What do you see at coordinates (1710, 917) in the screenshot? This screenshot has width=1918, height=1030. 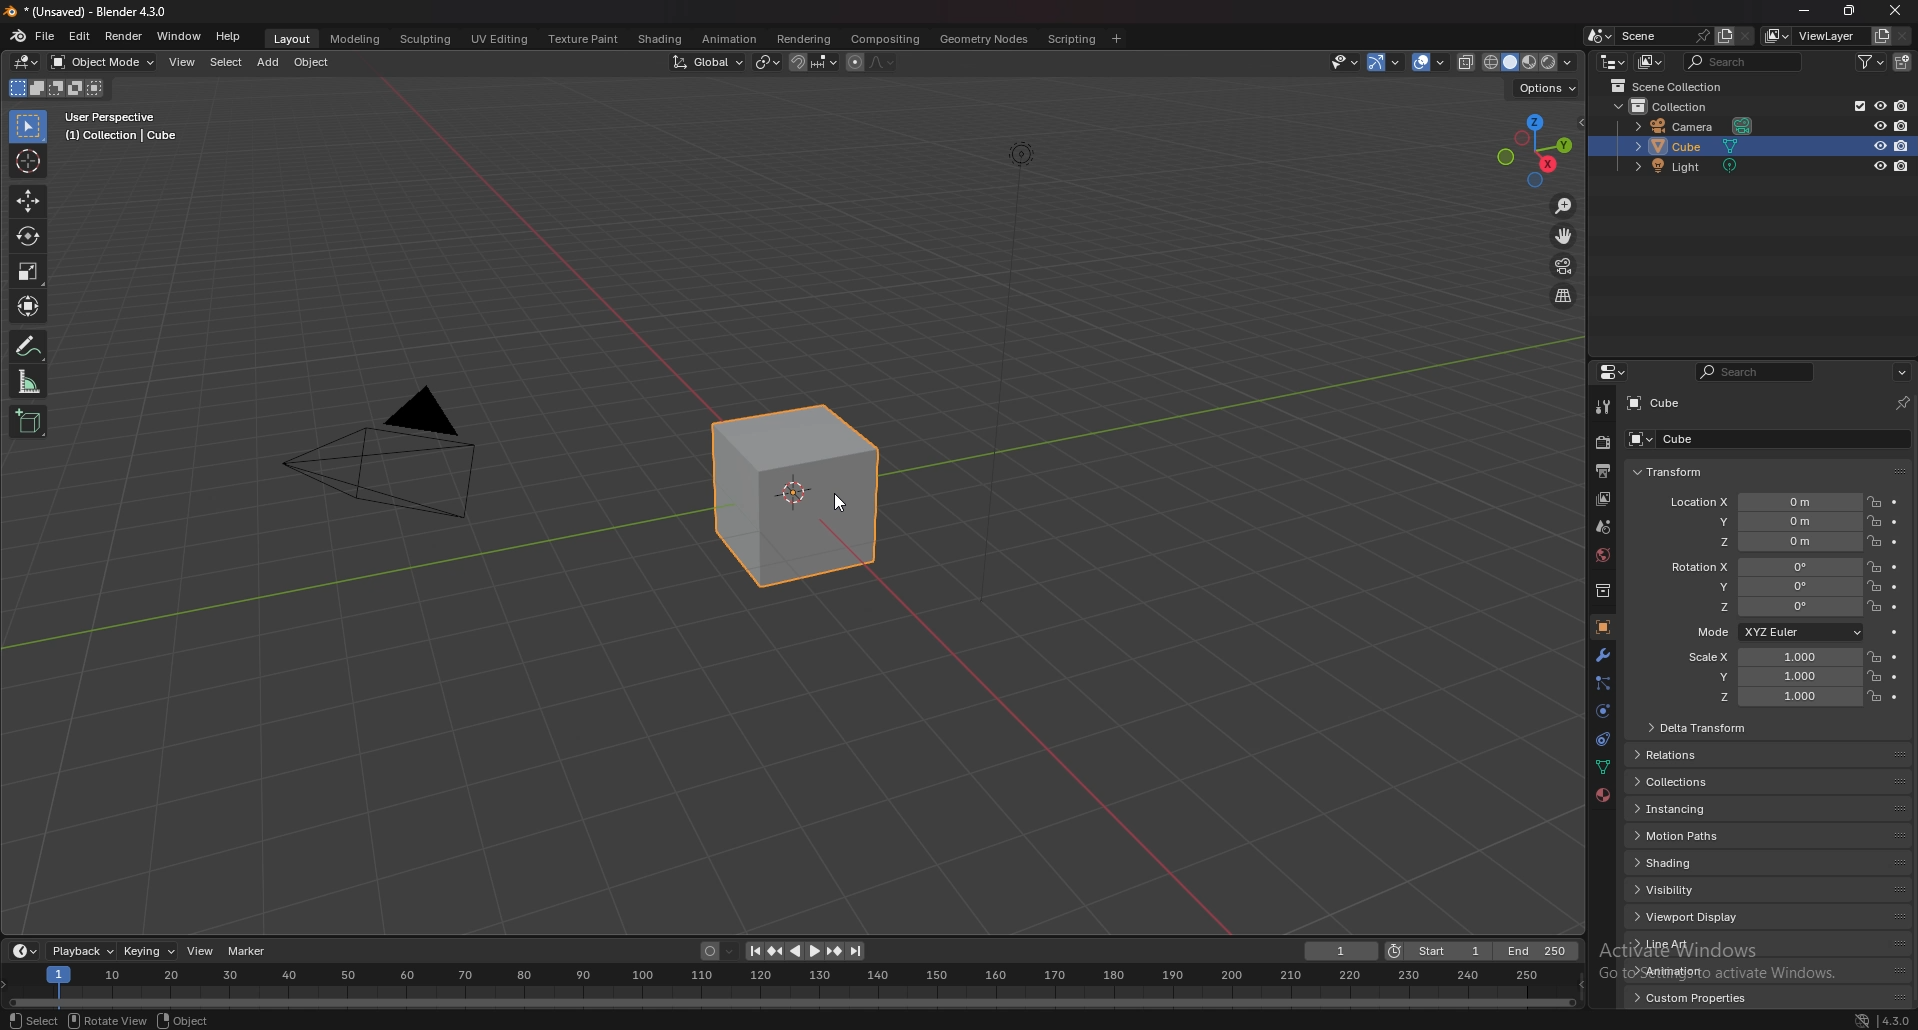 I see `viewport display` at bounding box center [1710, 917].